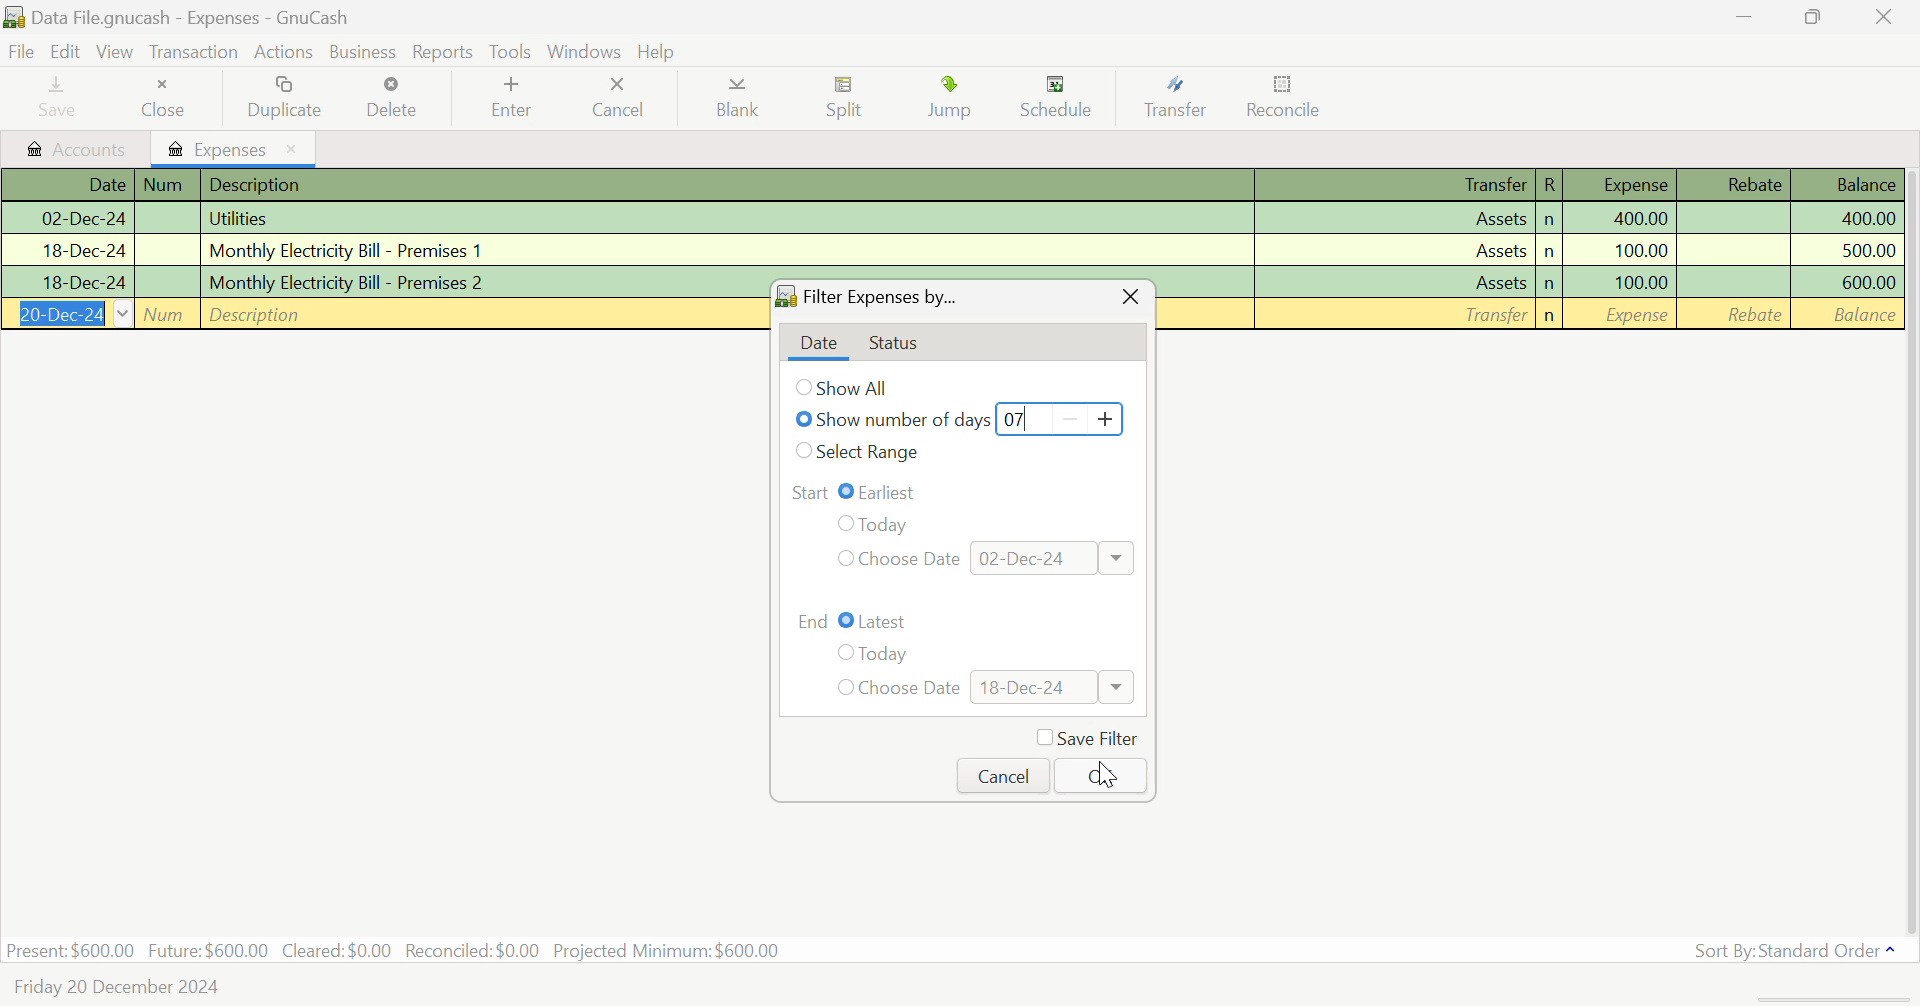 This screenshot has width=1920, height=1006. What do you see at coordinates (191, 52) in the screenshot?
I see `Transaction` at bounding box center [191, 52].